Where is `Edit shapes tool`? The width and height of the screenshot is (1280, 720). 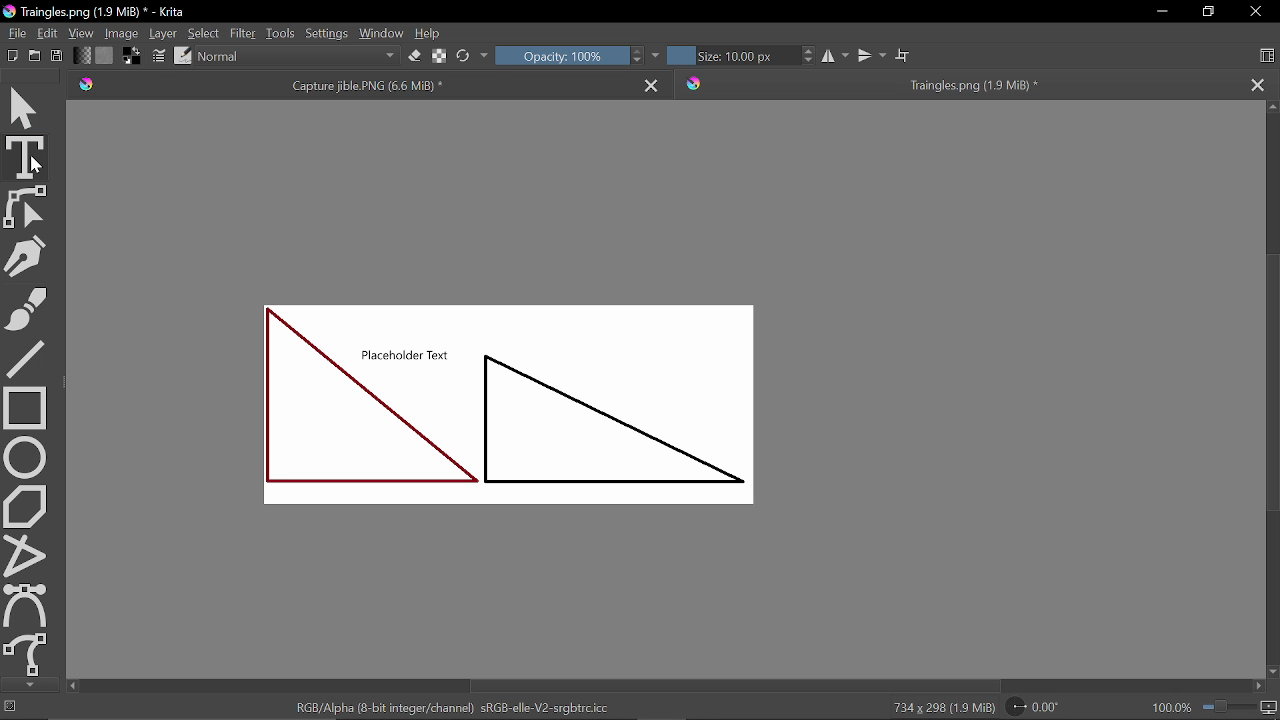 Edit shapes tool is located at coordinates (29, 207).